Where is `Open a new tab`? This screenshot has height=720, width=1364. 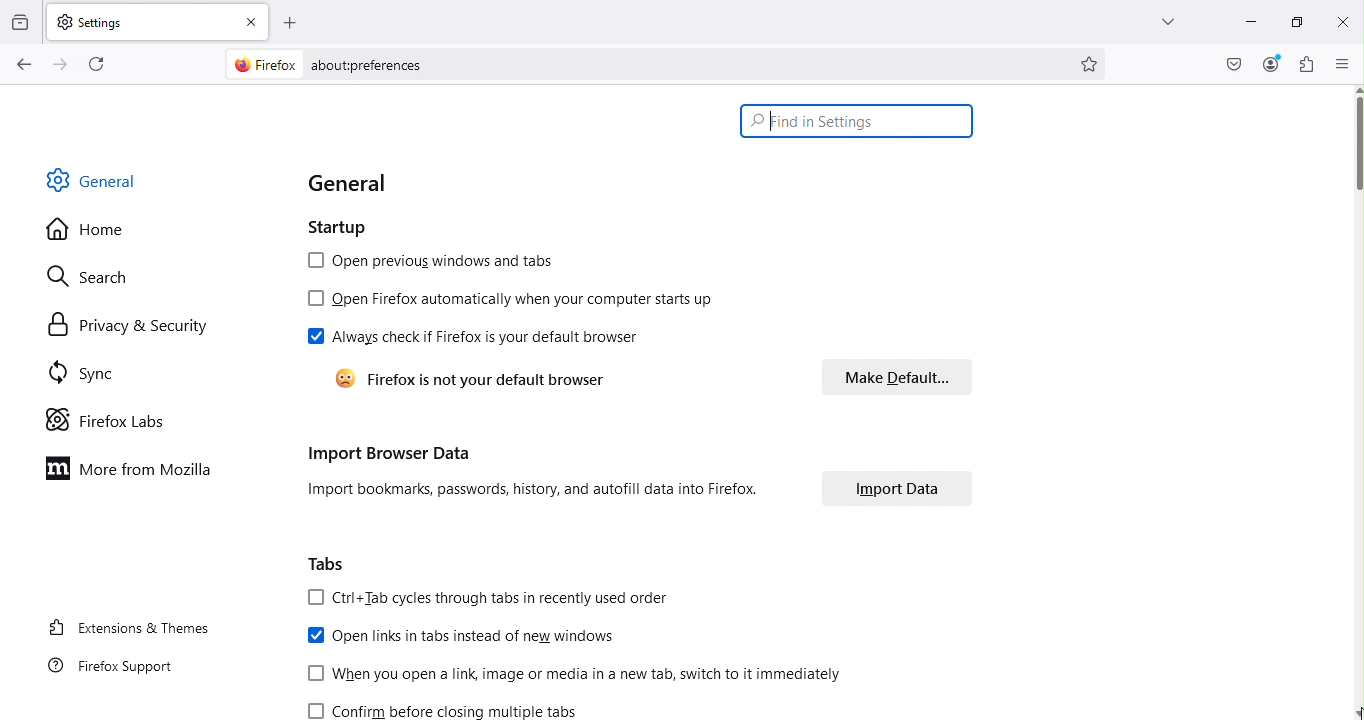 Open a new tab is located at coordinates (291, 22).